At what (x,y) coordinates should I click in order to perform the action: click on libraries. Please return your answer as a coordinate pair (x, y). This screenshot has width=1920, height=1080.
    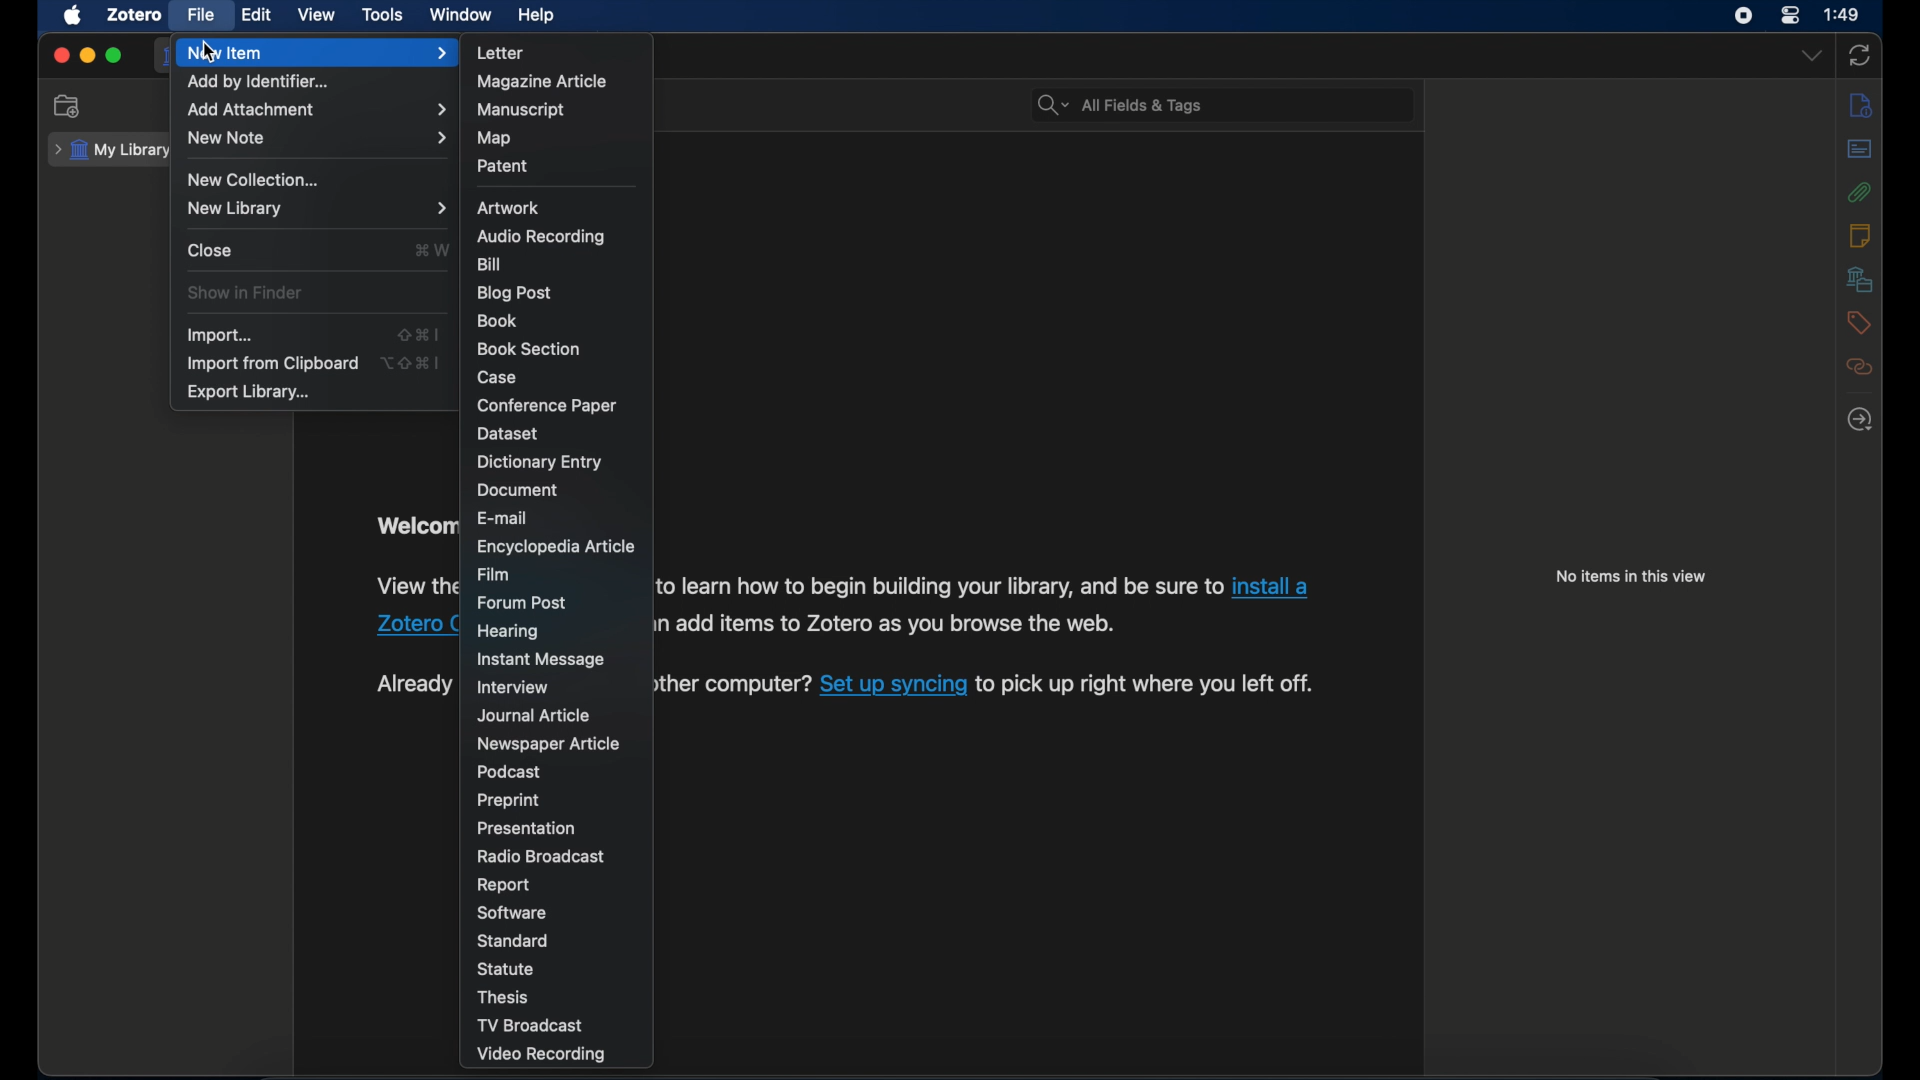
    Looking at the image, I should click on (1860, 279).